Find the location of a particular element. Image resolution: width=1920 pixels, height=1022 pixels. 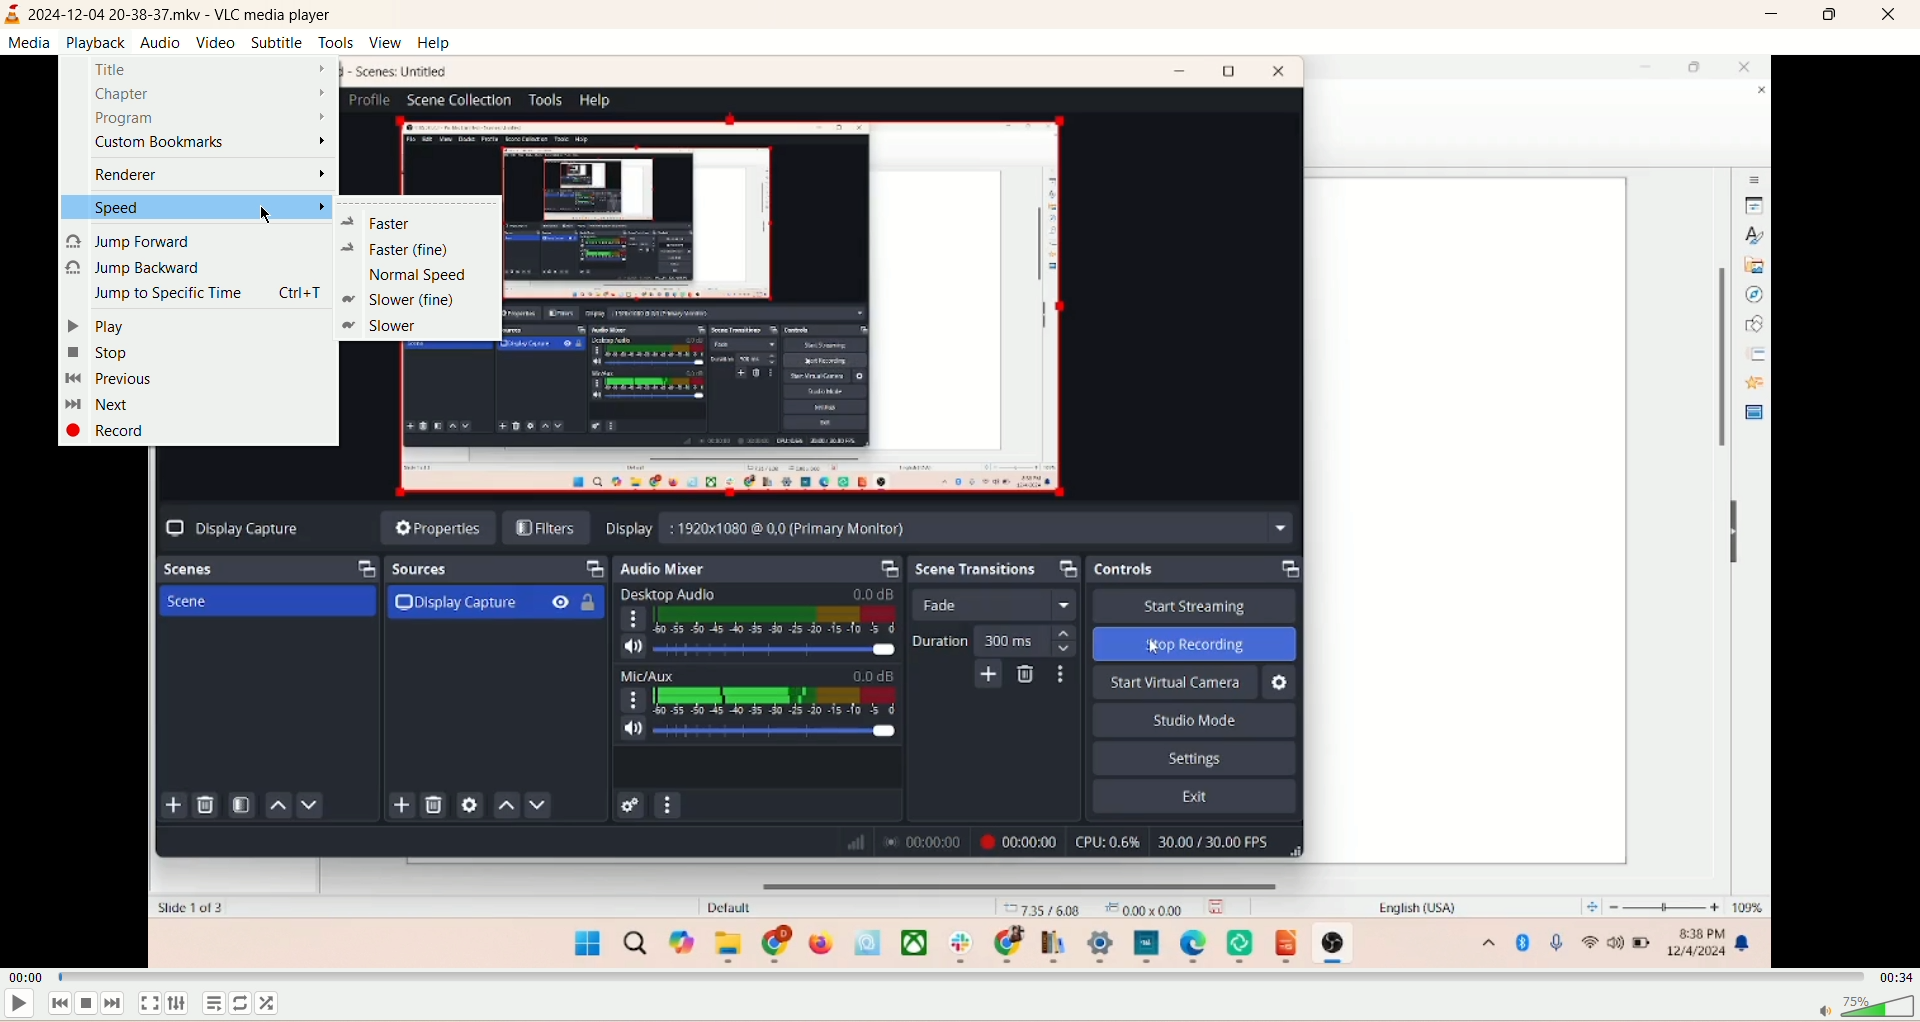

maximize is located at coordinates (1831, 18).